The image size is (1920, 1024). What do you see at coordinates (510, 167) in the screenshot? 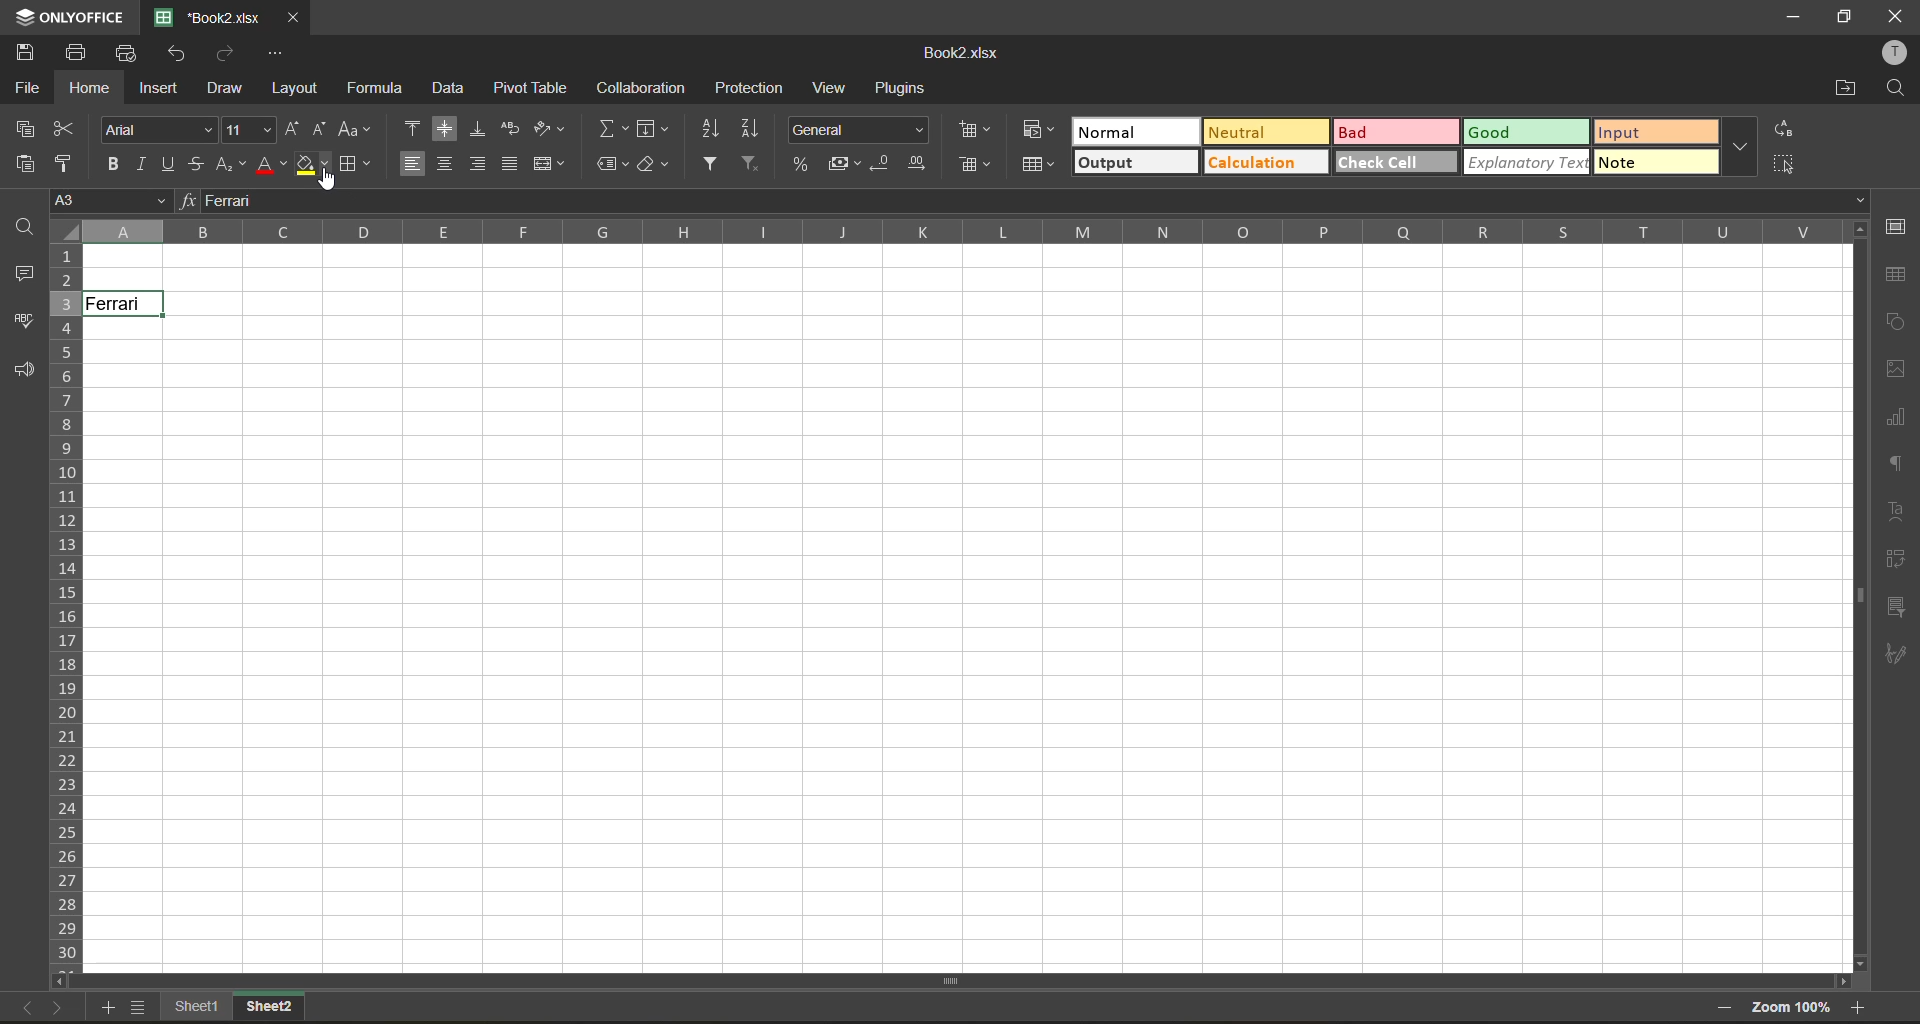
I see `justified` at bounding box center [510, 167].